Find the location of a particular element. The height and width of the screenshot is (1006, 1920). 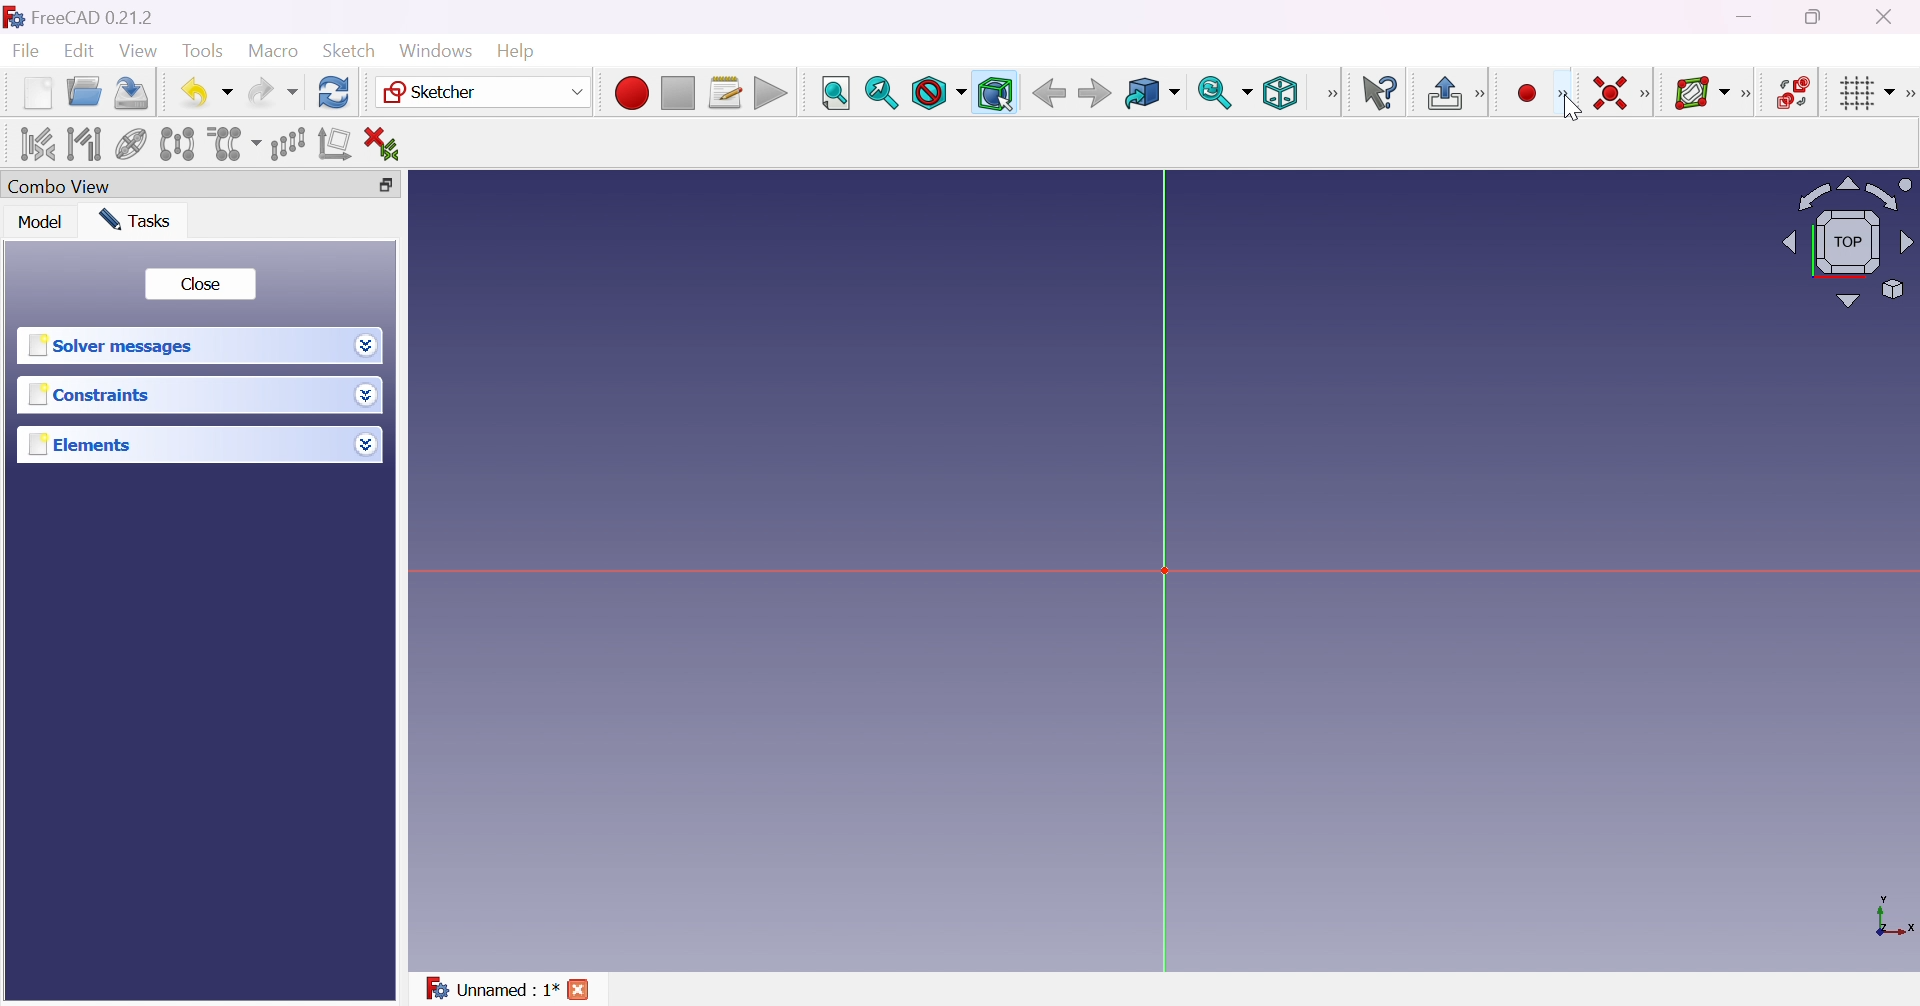

Restore down is located at coordinates (396, 185).